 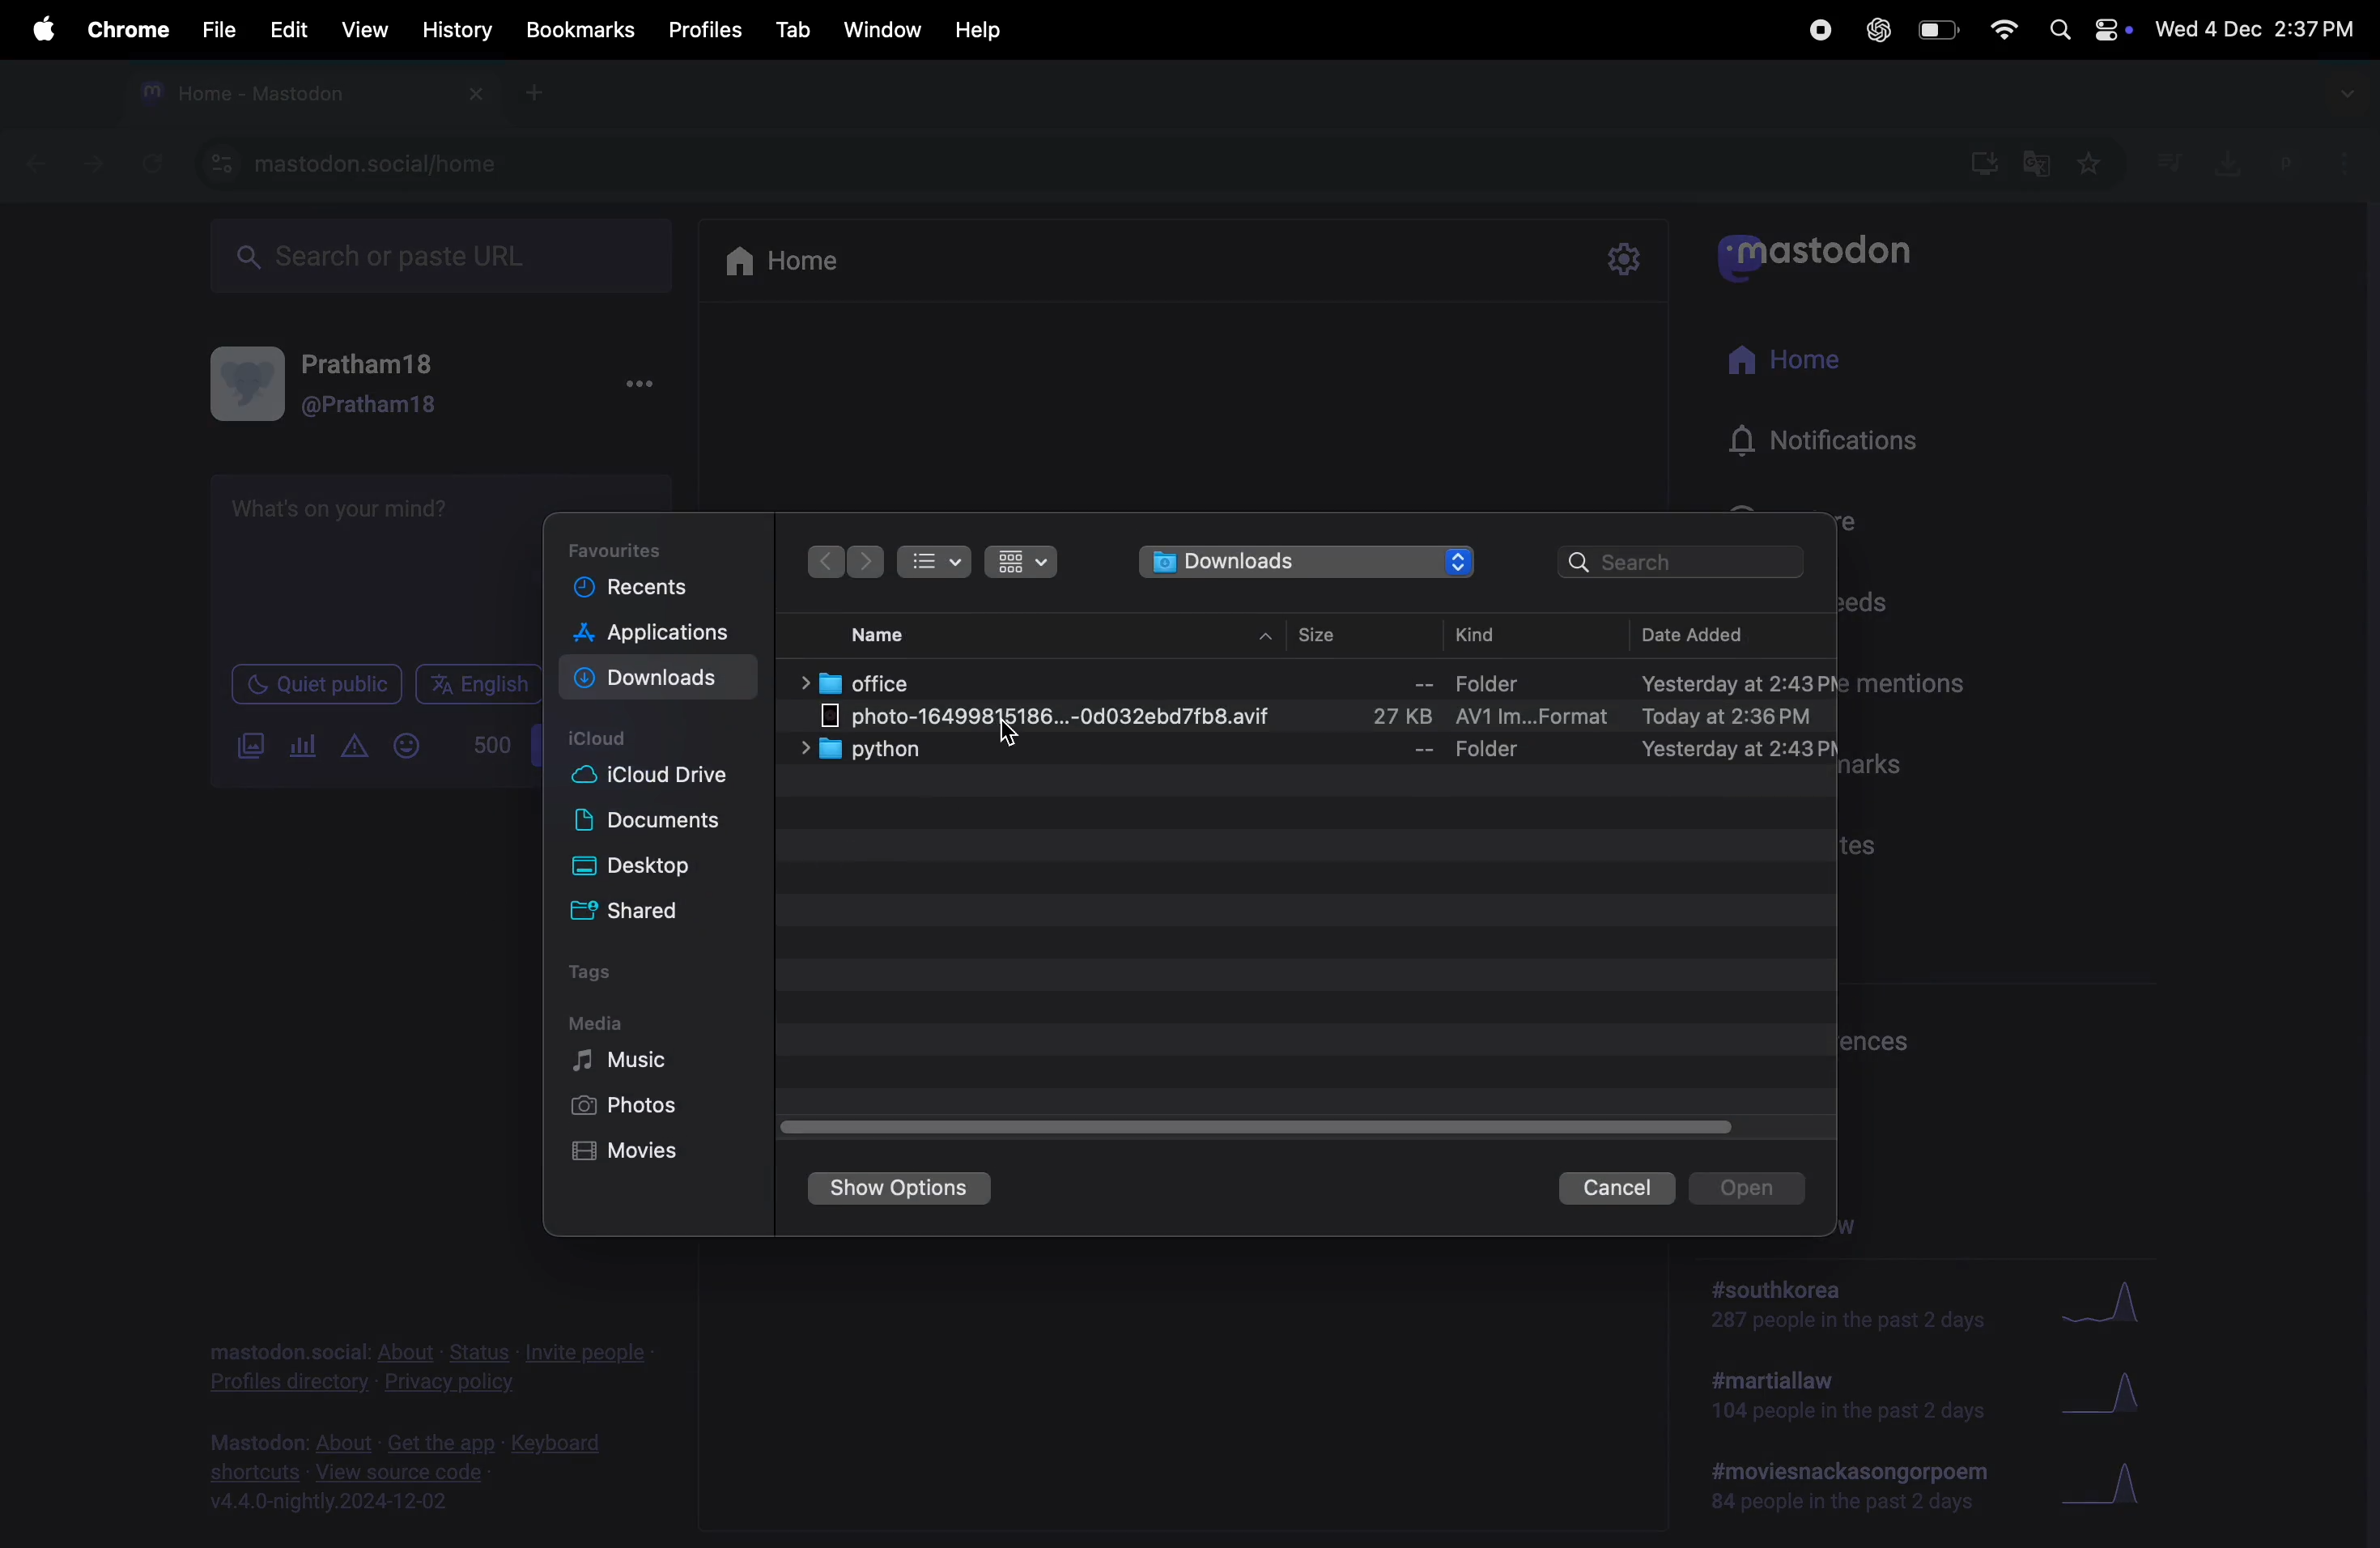 What do you see at coordinates (1269, 1122) in the screenshot?
I see `toggle bar` at bounding box center [1269, 1122].